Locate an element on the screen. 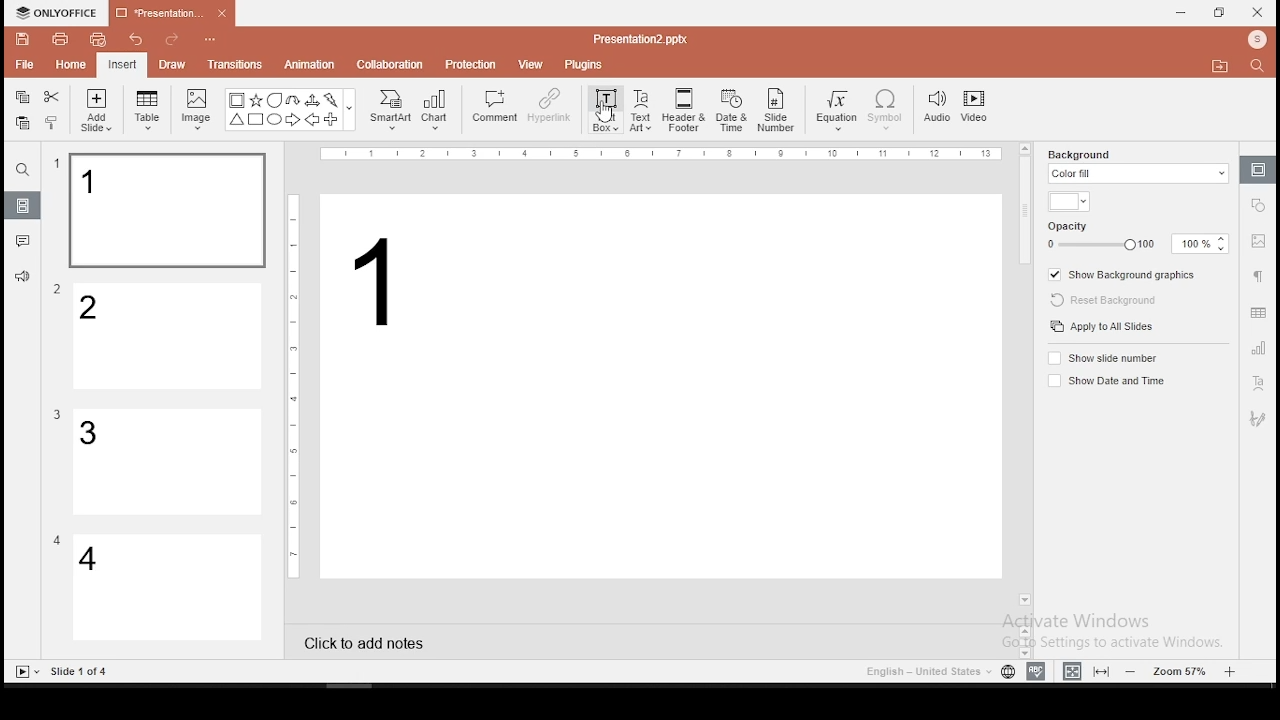 The width and height of the screenshot is (1280, 720). fit to slide is located at coordinates (1104, 670).